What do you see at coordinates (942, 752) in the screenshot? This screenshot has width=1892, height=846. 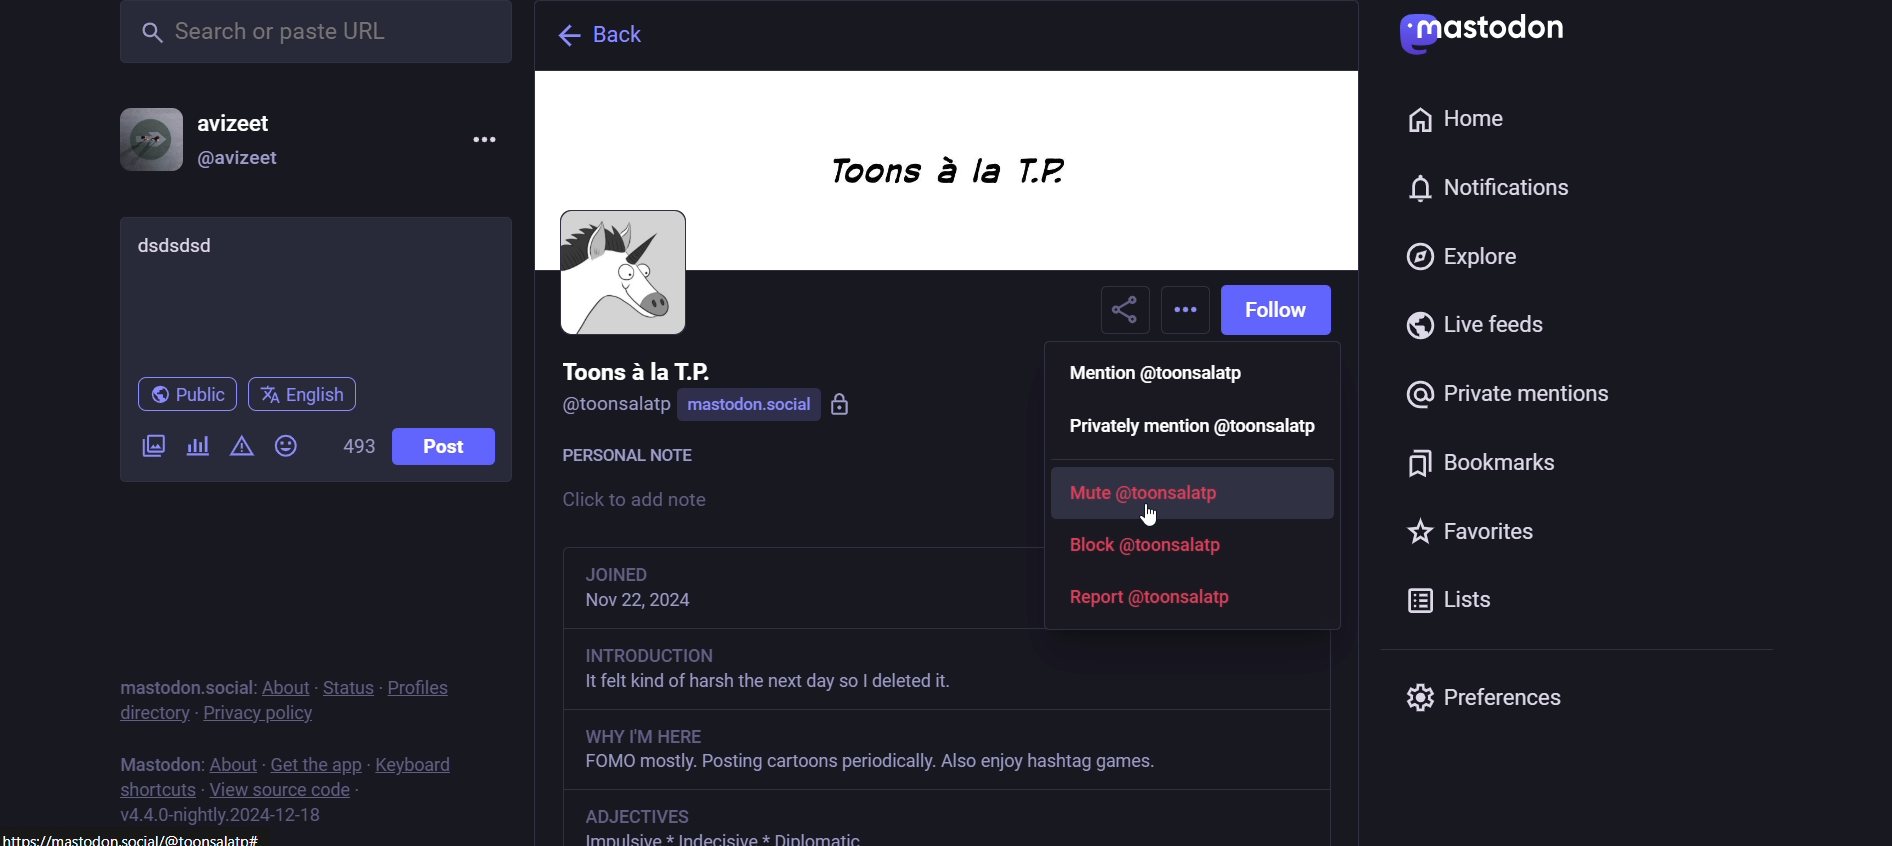 I see `` at bounding box center [942, 752].